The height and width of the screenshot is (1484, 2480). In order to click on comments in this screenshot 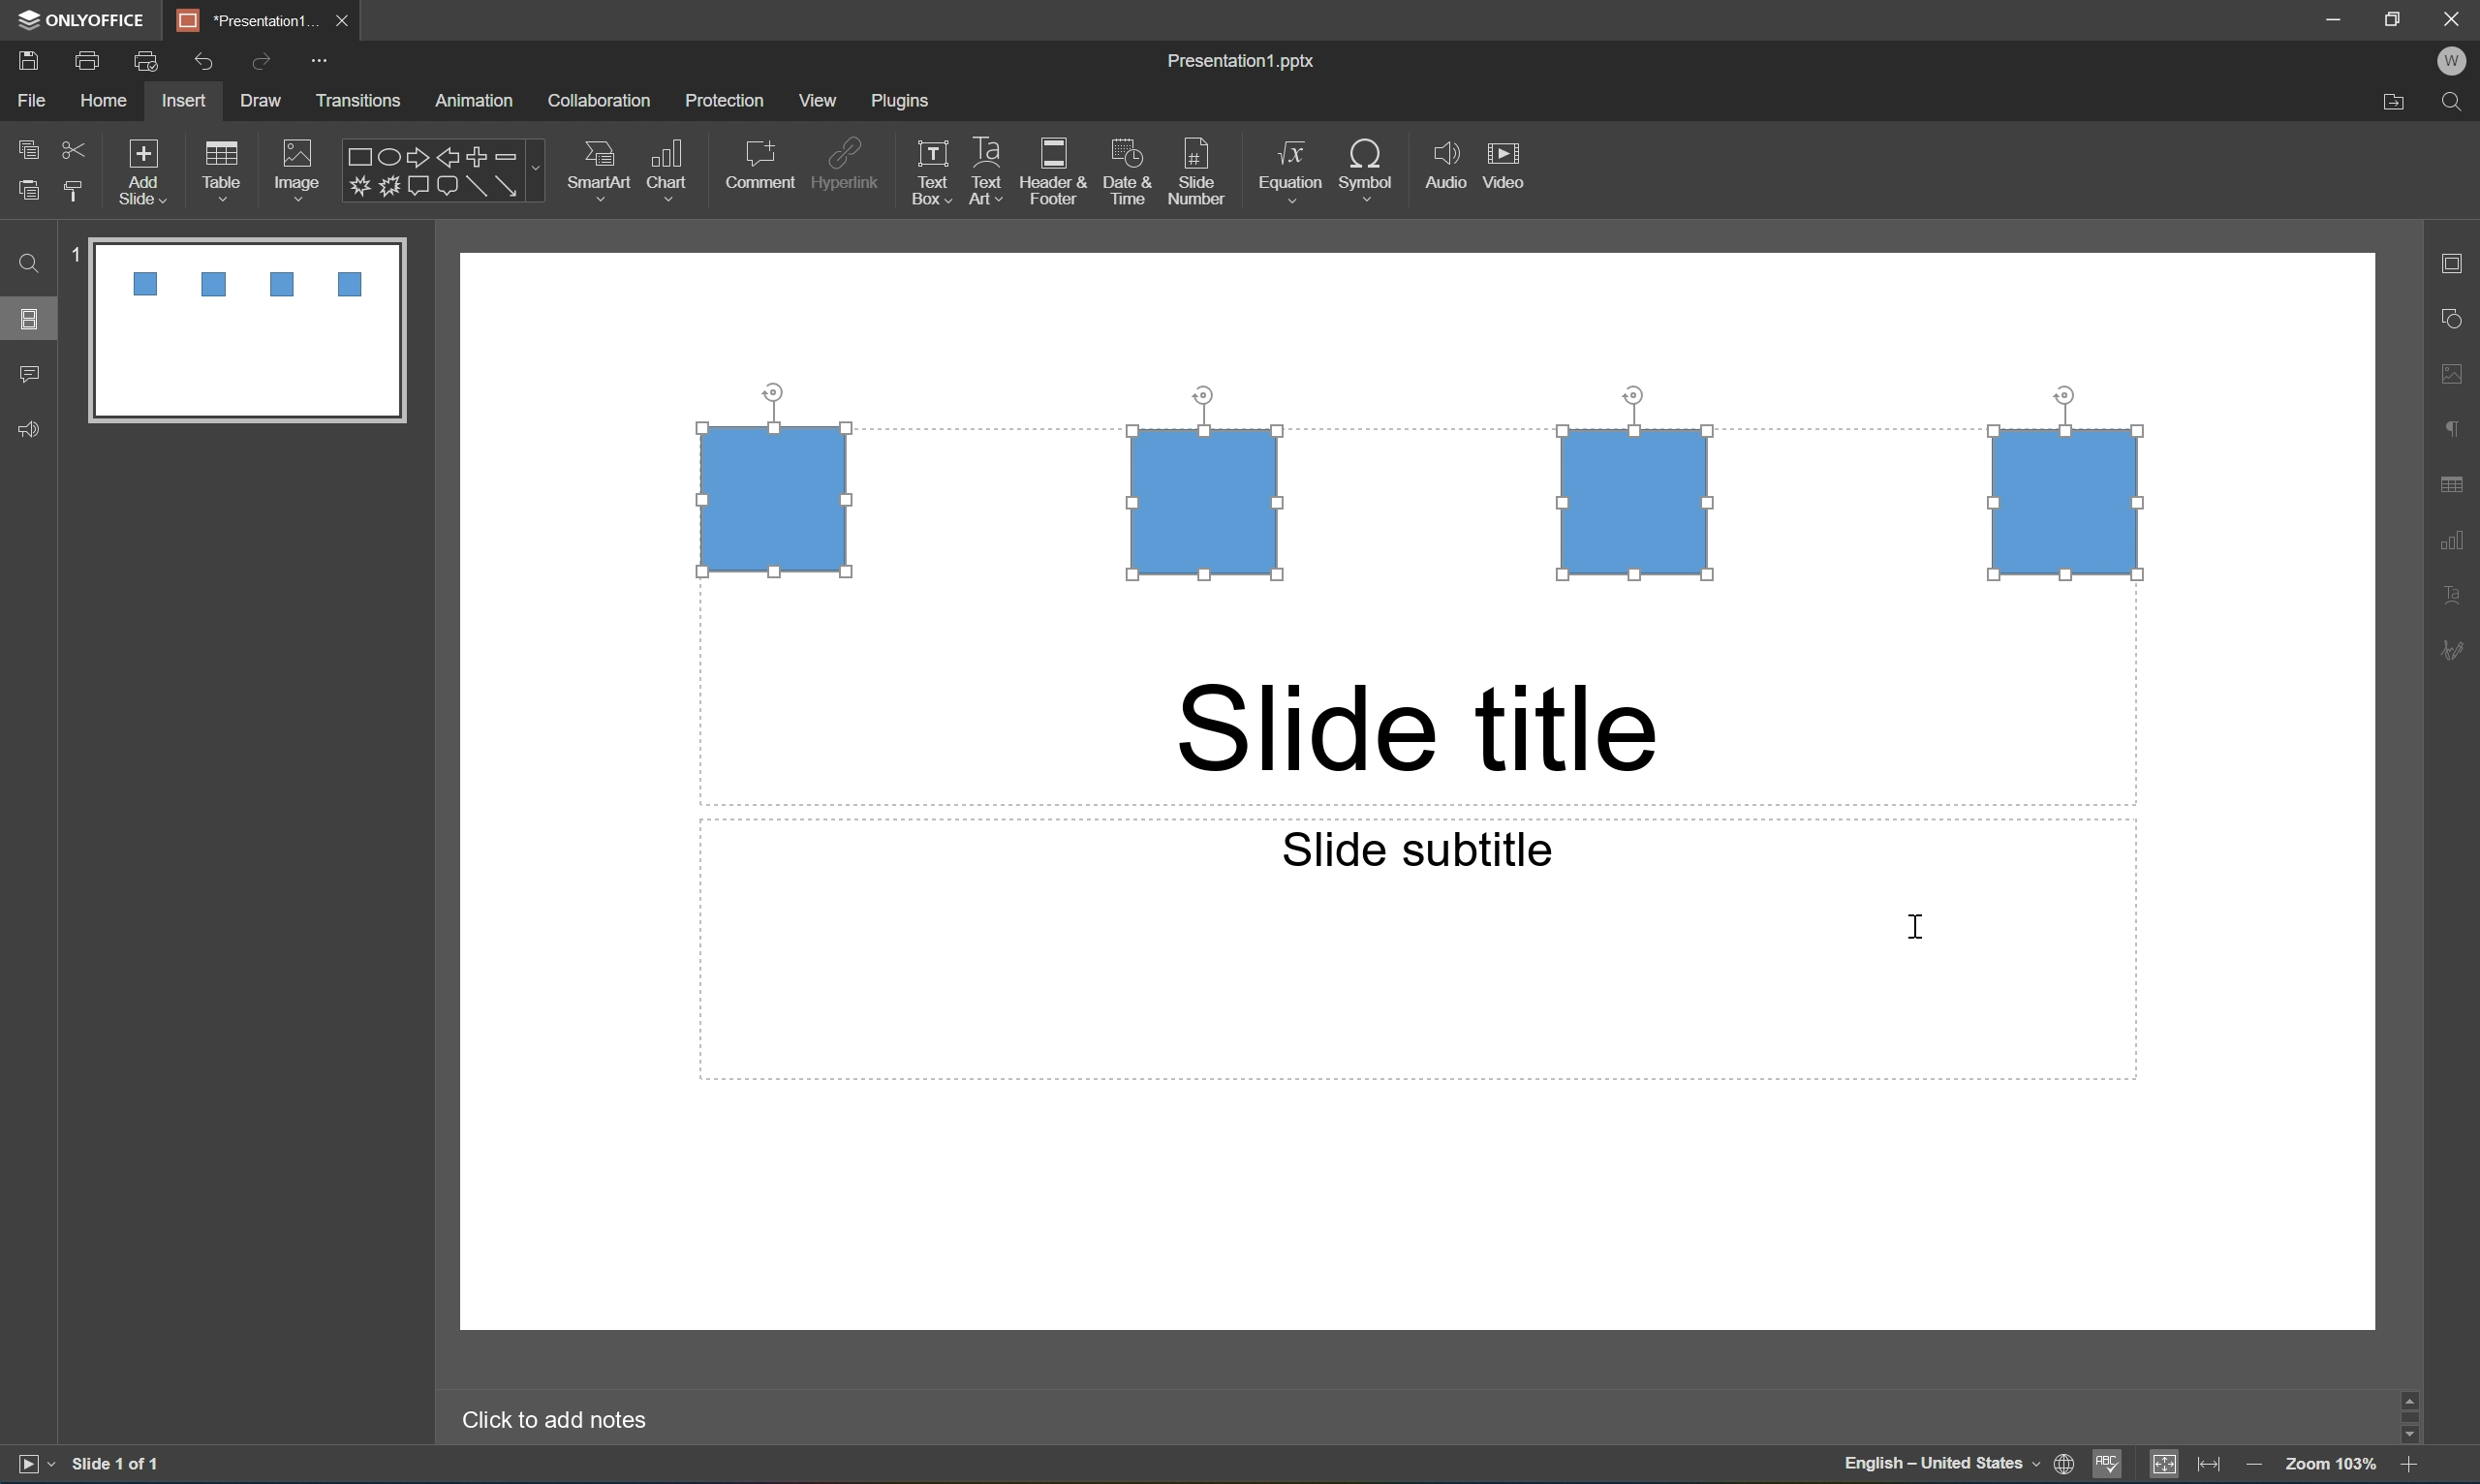, I will do `click(28, 374)`.